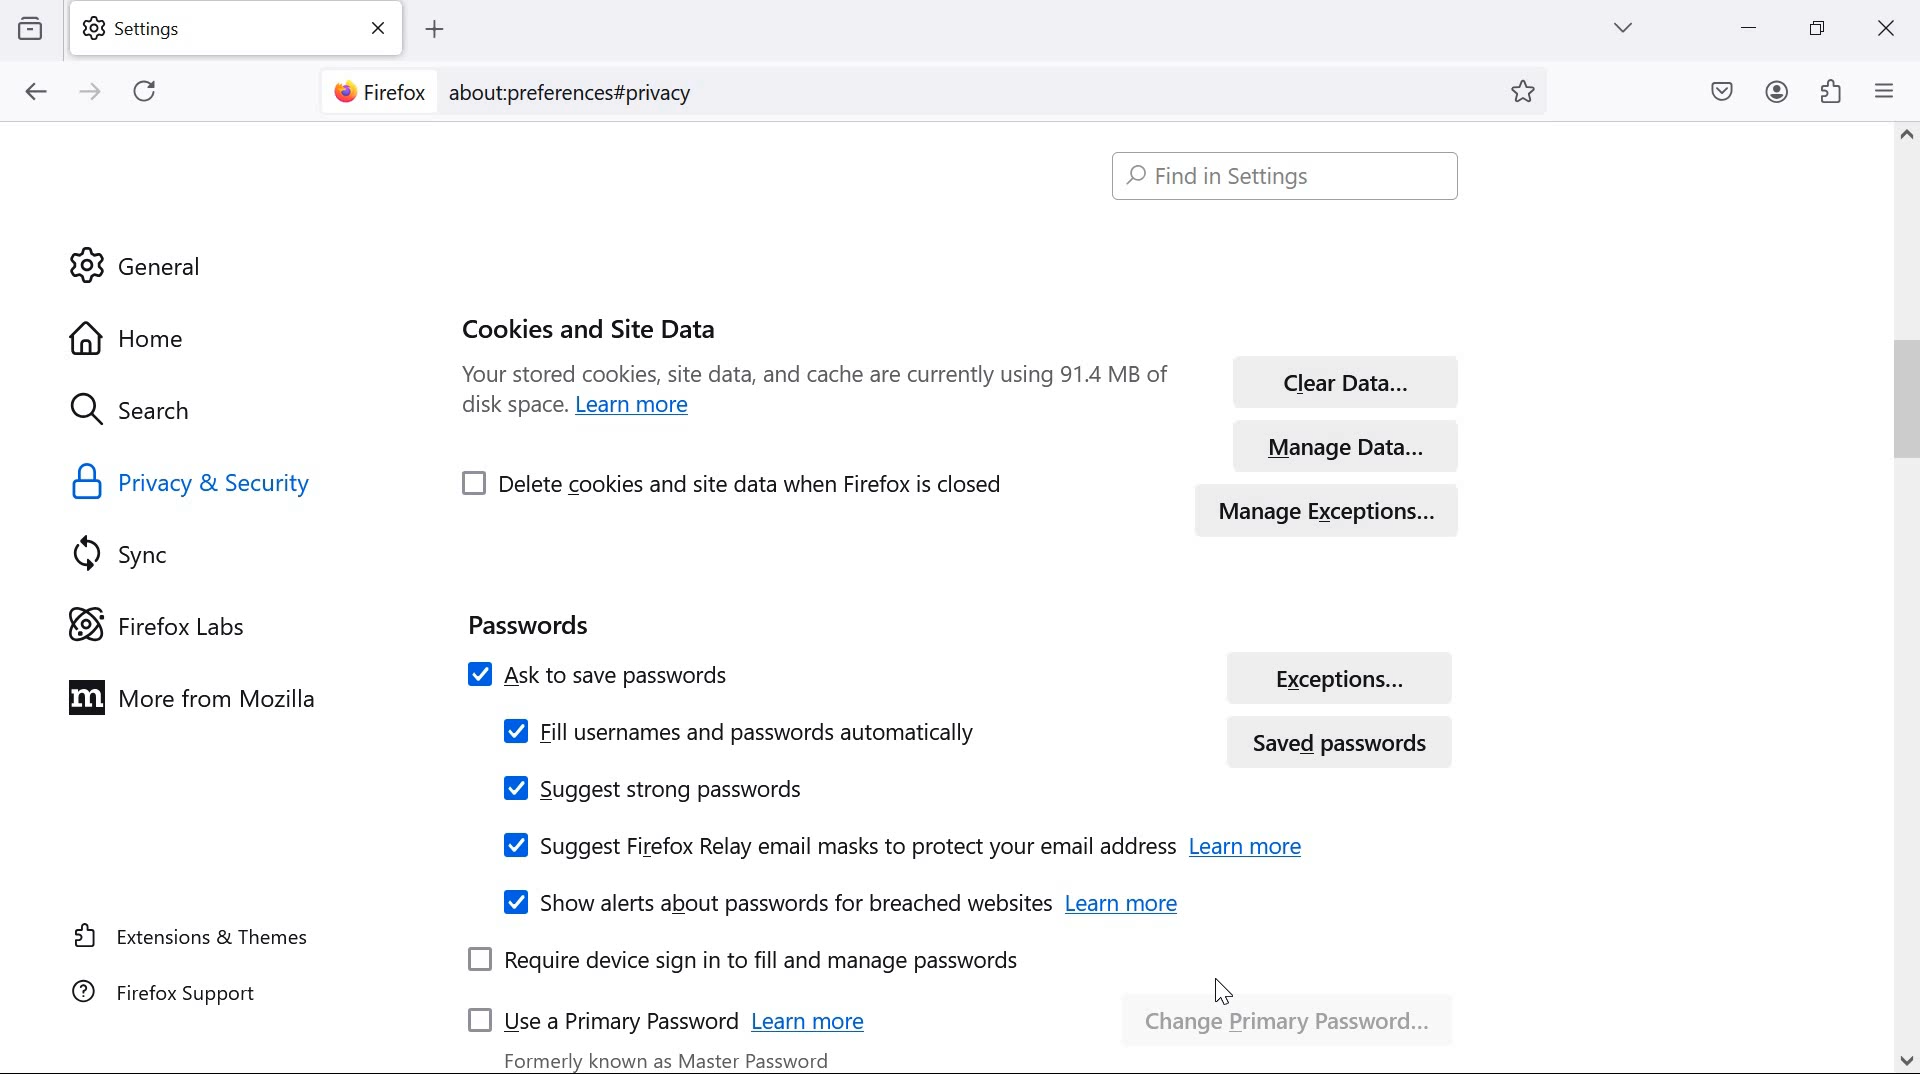 The width and height of the screenshot is (1920, 1074). What do you see at coordinates (1778, 92) in the screenshot?
I see `account` at bounding box center [1778, 92].